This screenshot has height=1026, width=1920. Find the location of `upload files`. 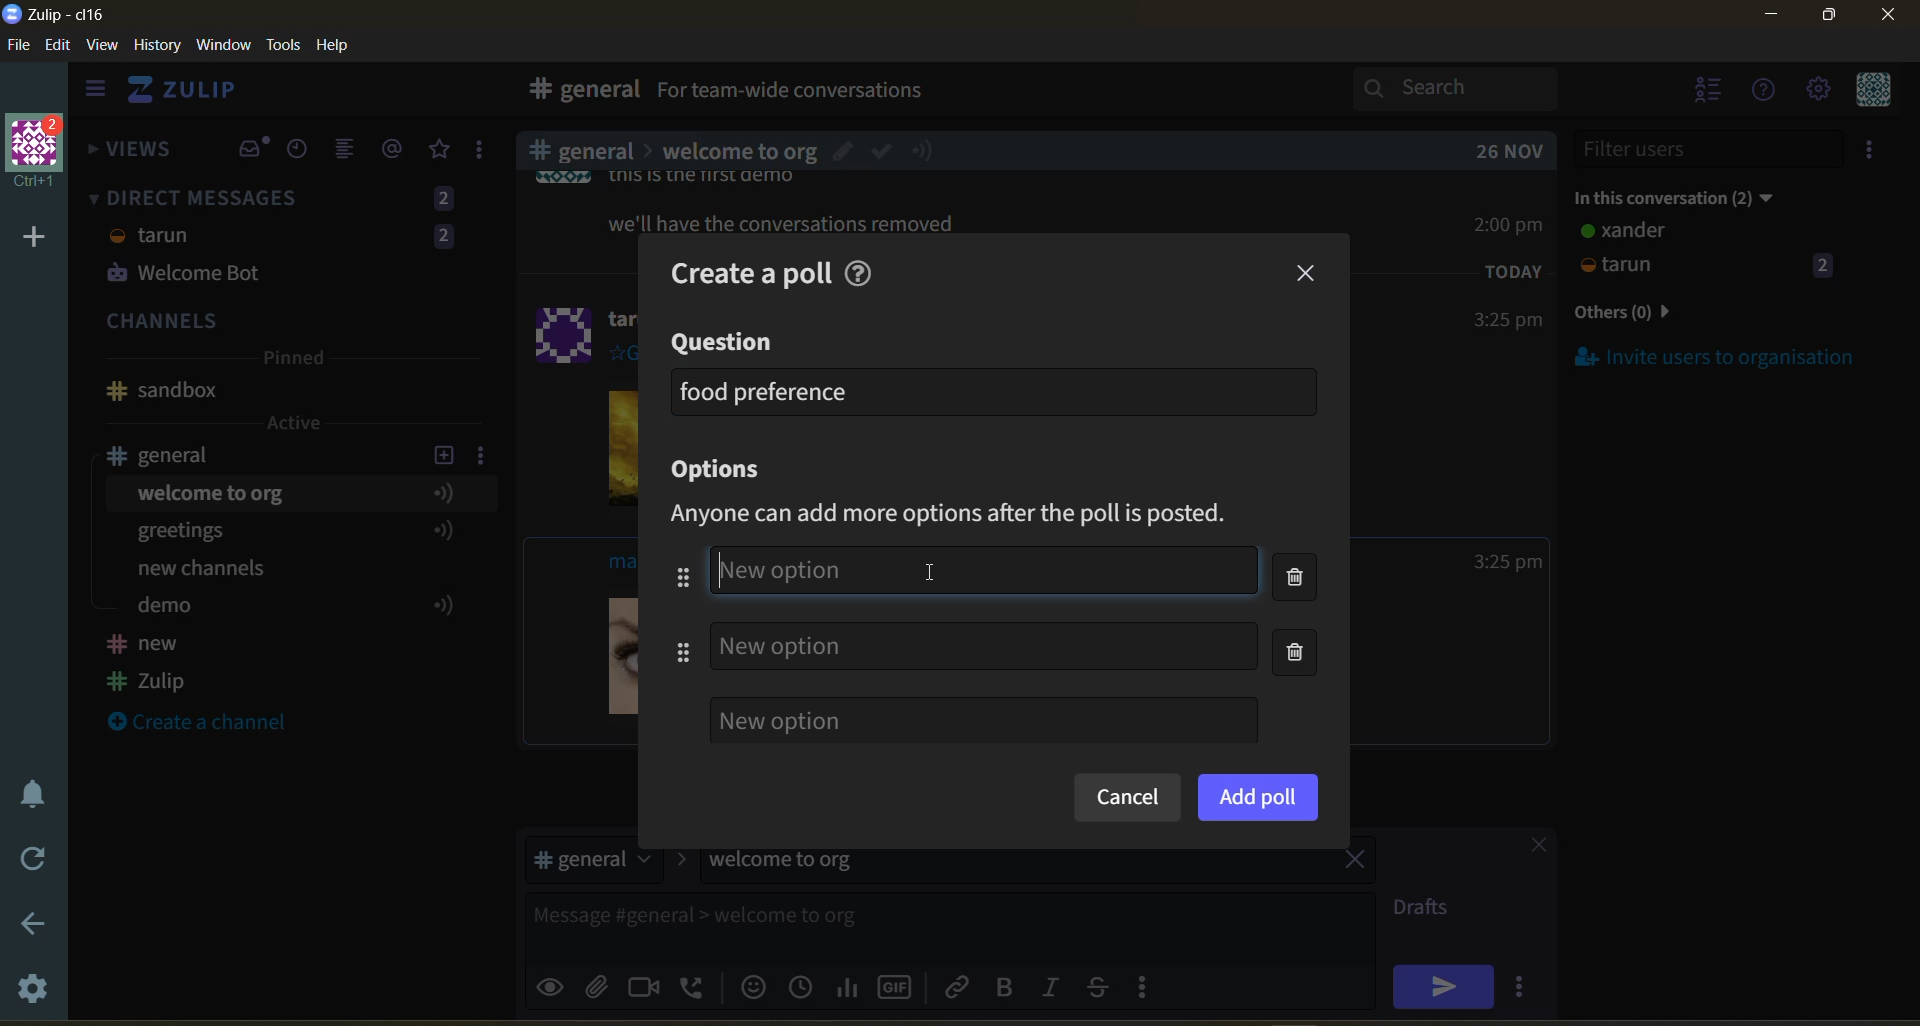

upload files is located at coordinates (603, 984).